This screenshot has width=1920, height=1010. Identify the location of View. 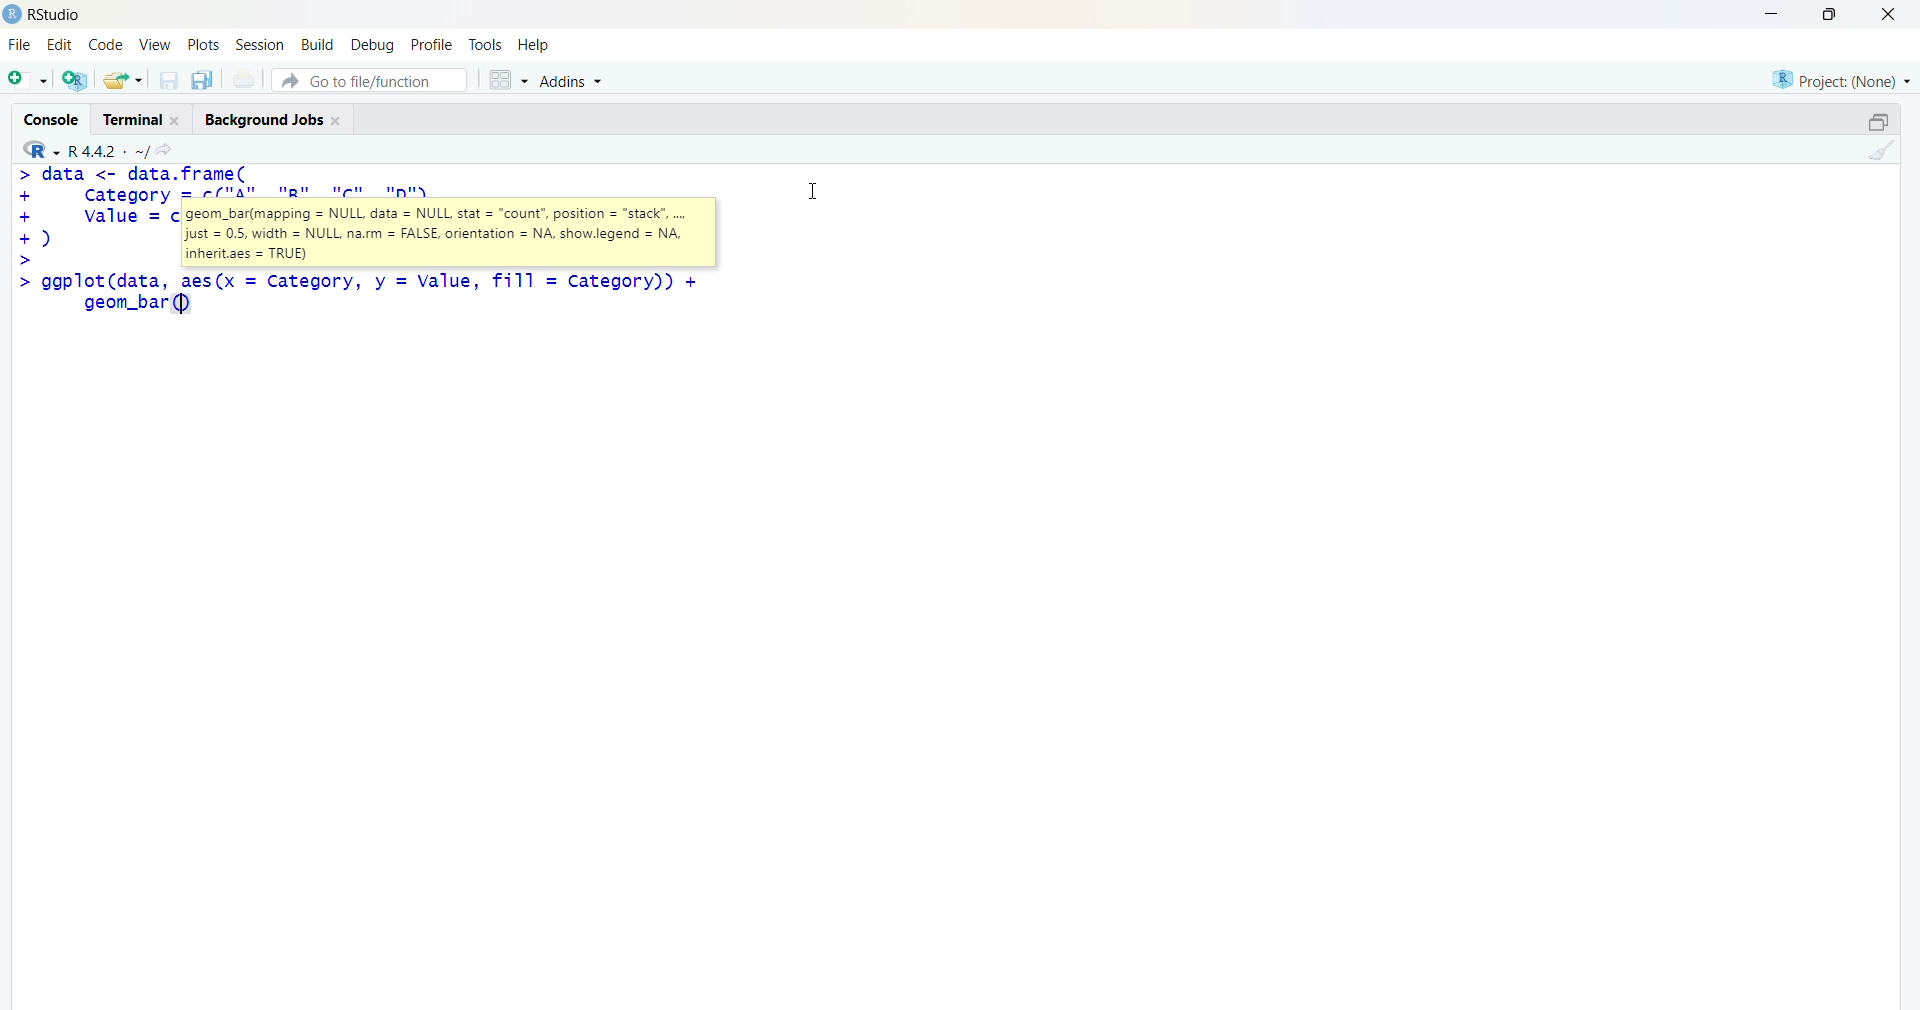
(156, 45).